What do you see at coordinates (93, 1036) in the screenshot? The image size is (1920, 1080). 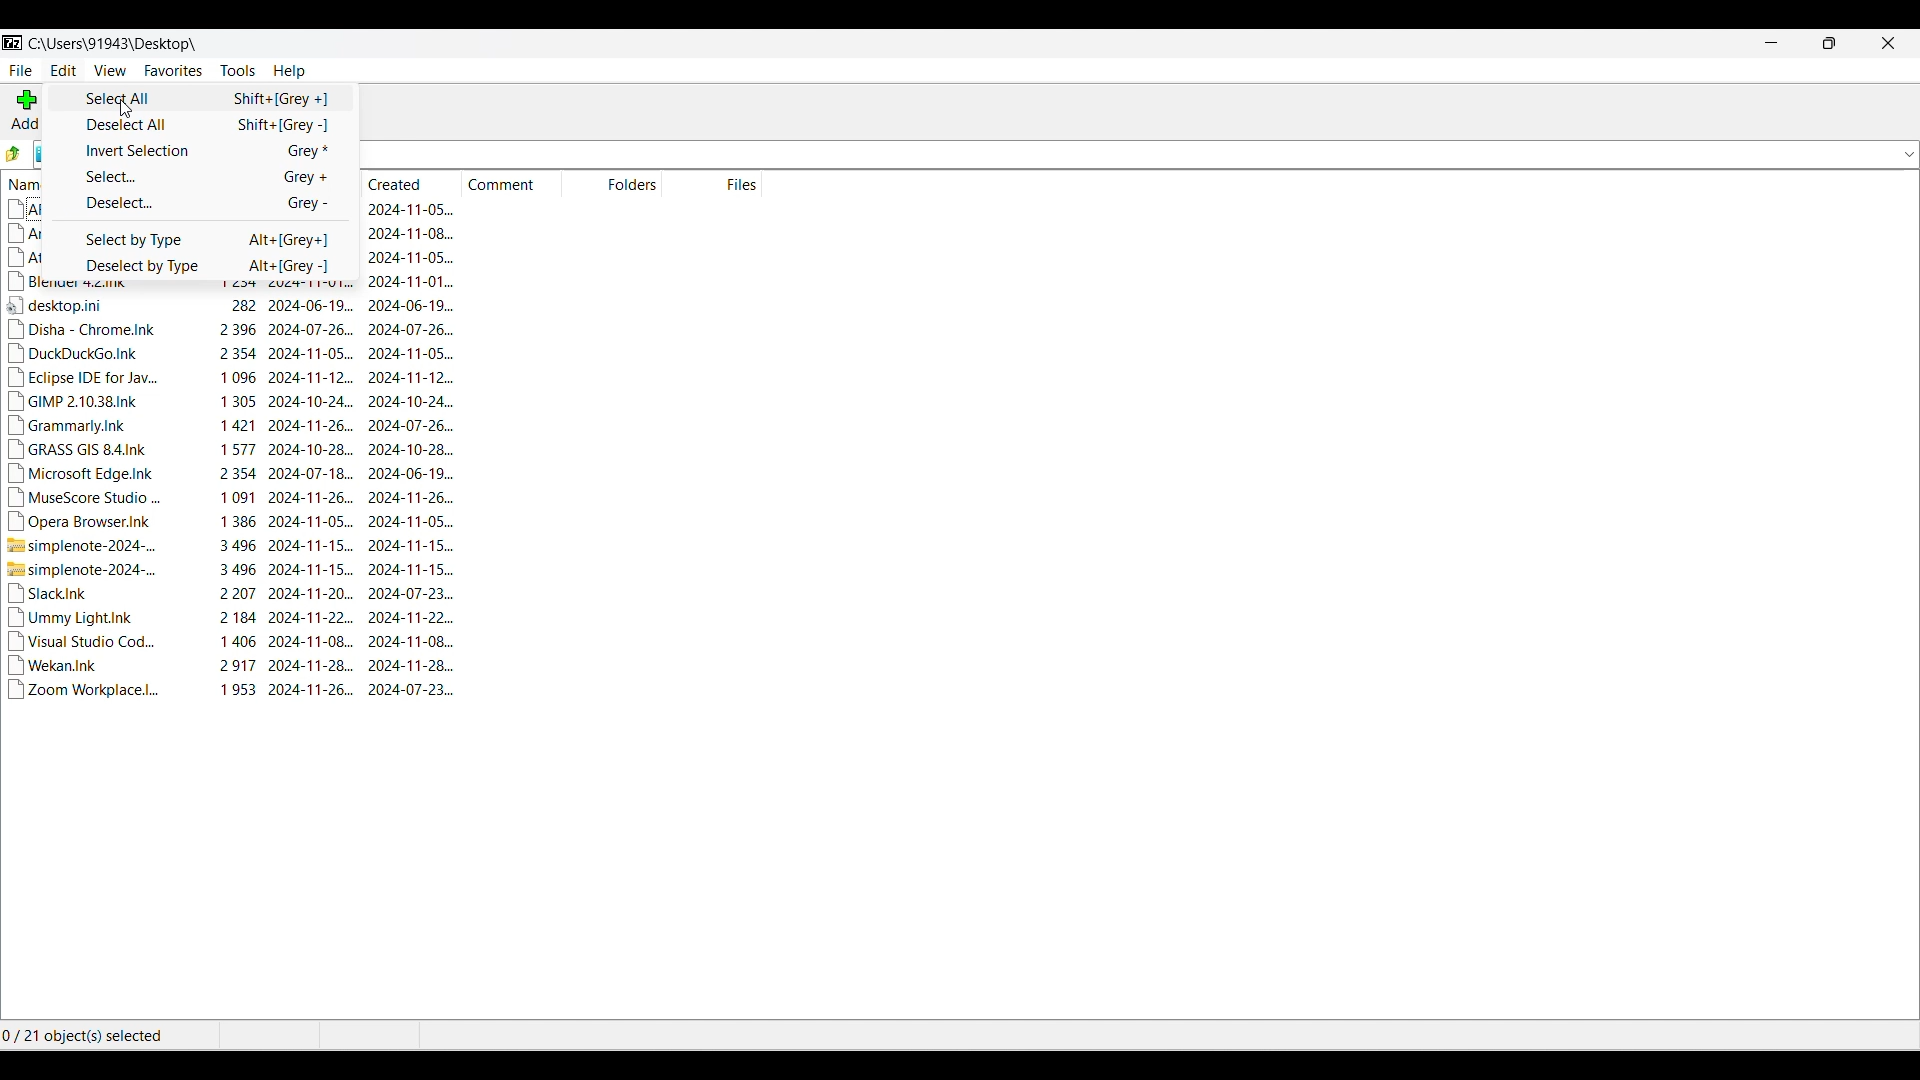 I see `"Number of objects selected out of the total number of objects in the folder"` at bounding box center [93, 1036].